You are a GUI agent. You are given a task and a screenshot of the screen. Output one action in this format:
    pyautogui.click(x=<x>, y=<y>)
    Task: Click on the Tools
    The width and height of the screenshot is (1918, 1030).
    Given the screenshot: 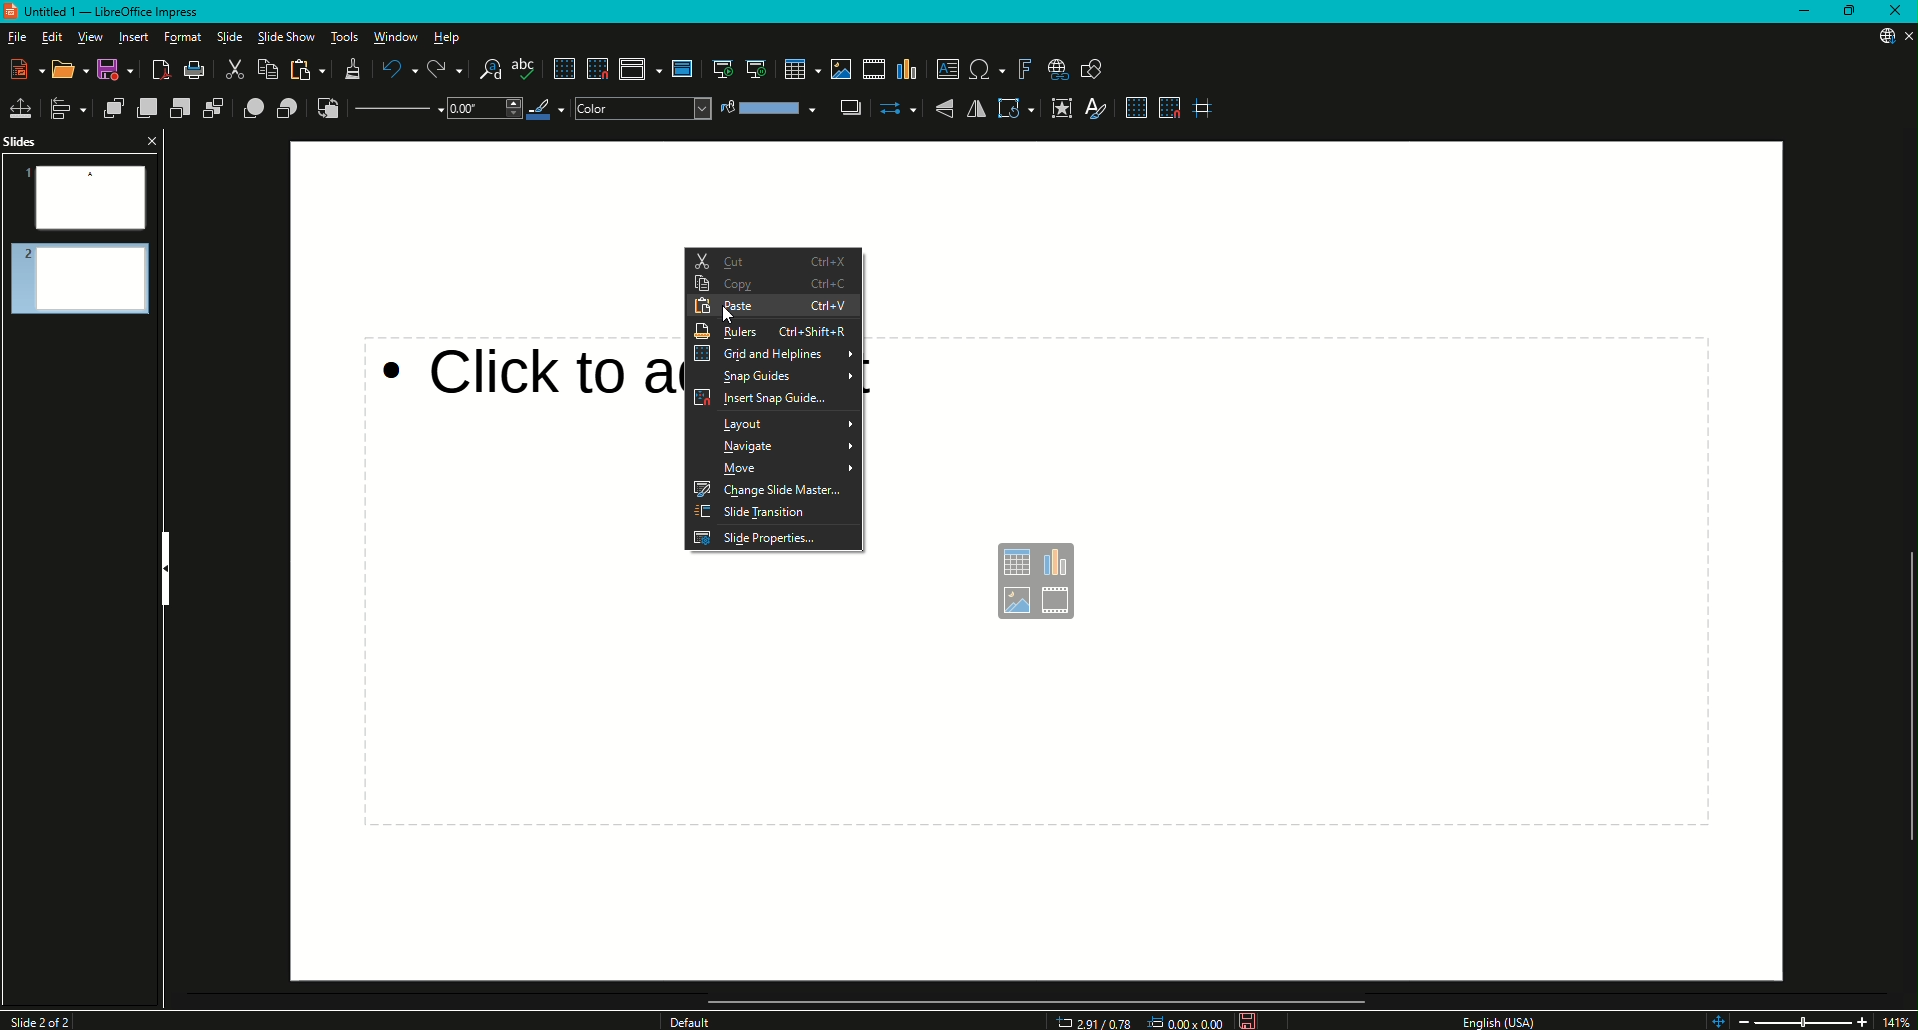 What is the action you would take?
    pyautogui.click(x=347, y=38)
    